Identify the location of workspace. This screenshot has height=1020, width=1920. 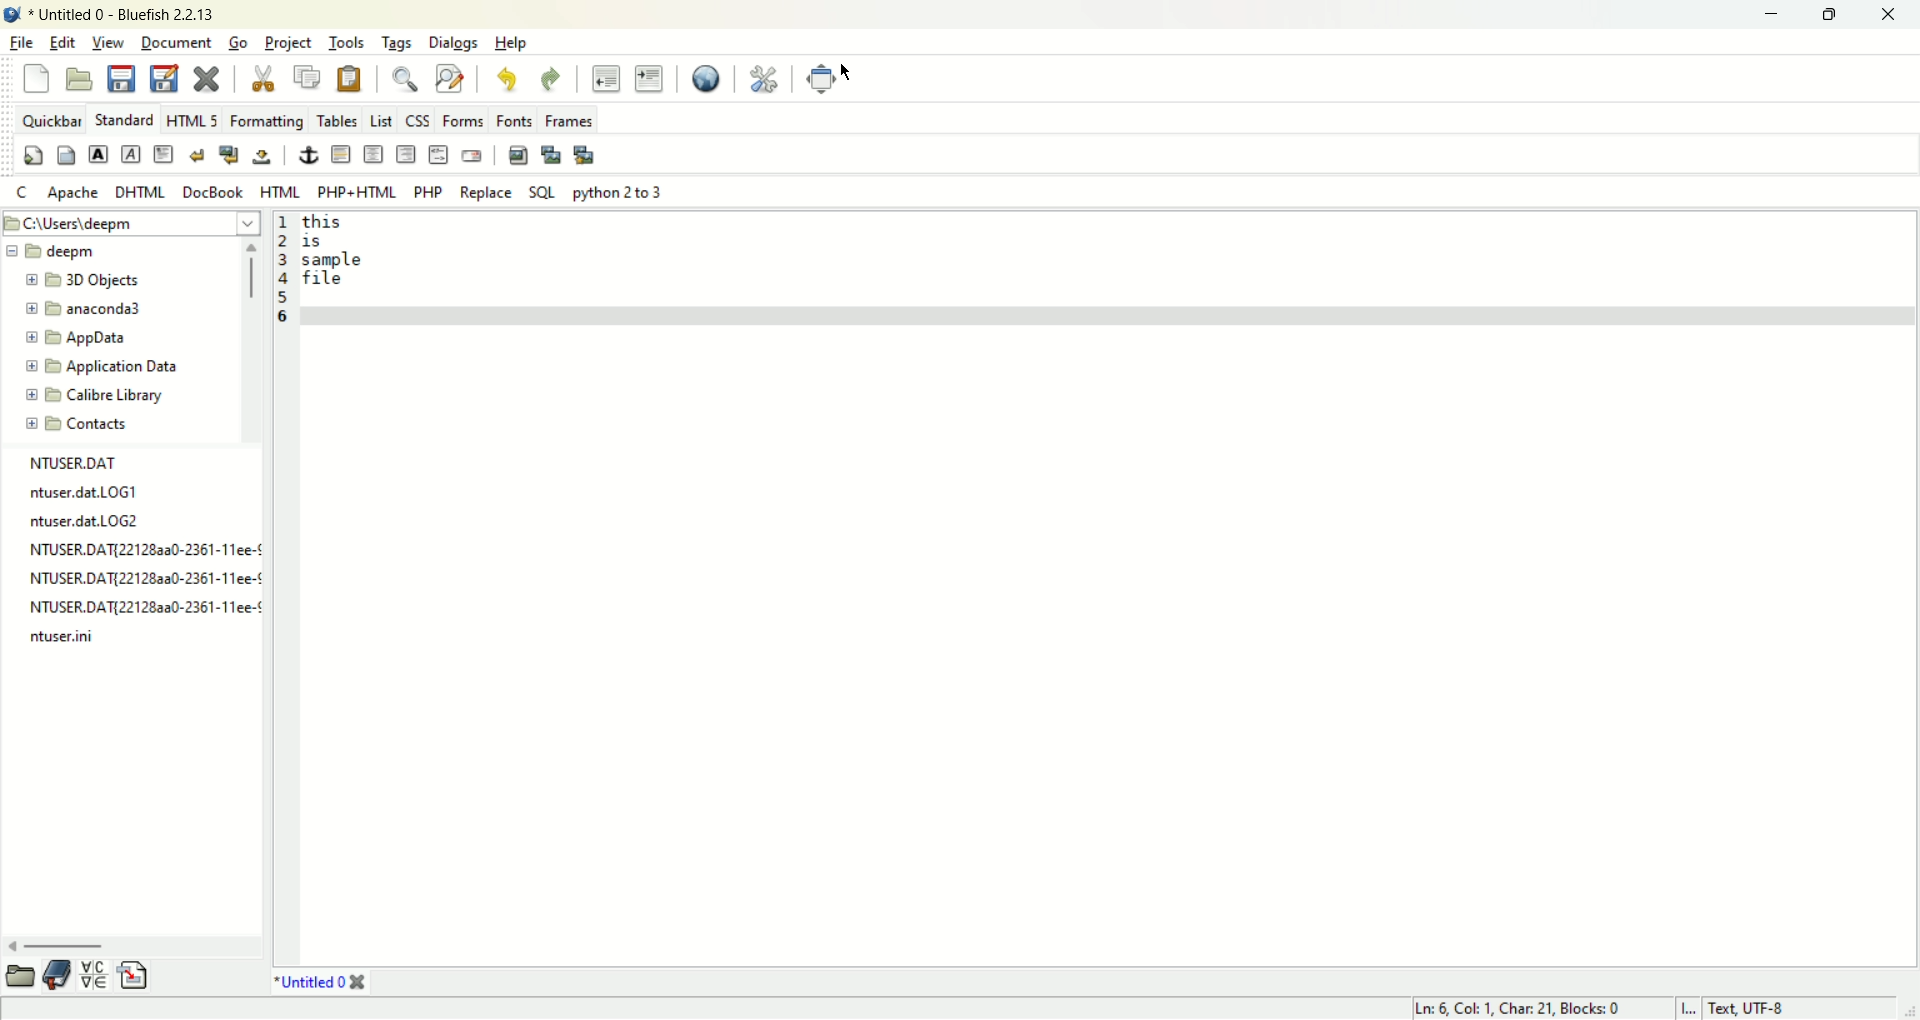
(1109, 637).